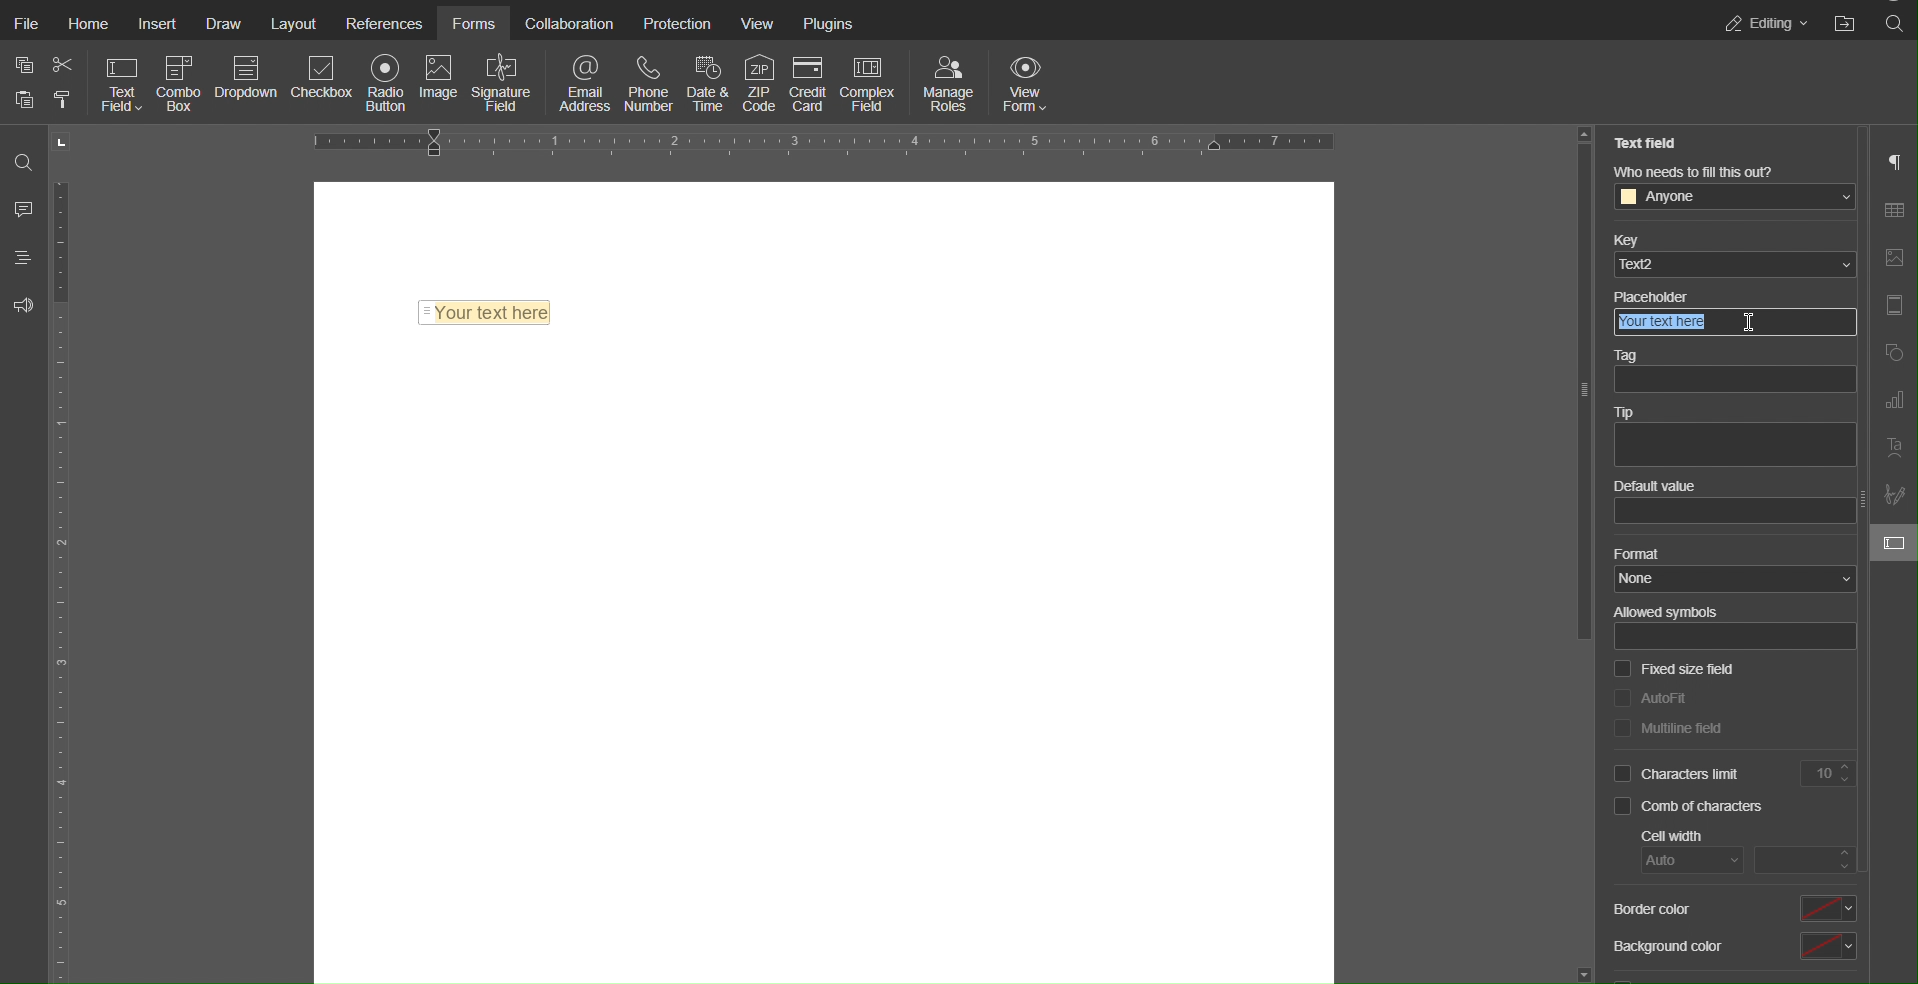 The image size is (1918, 984). Describe the element at coordinates (570, 25) in the screenshot. I see `Collaboration` at that location.